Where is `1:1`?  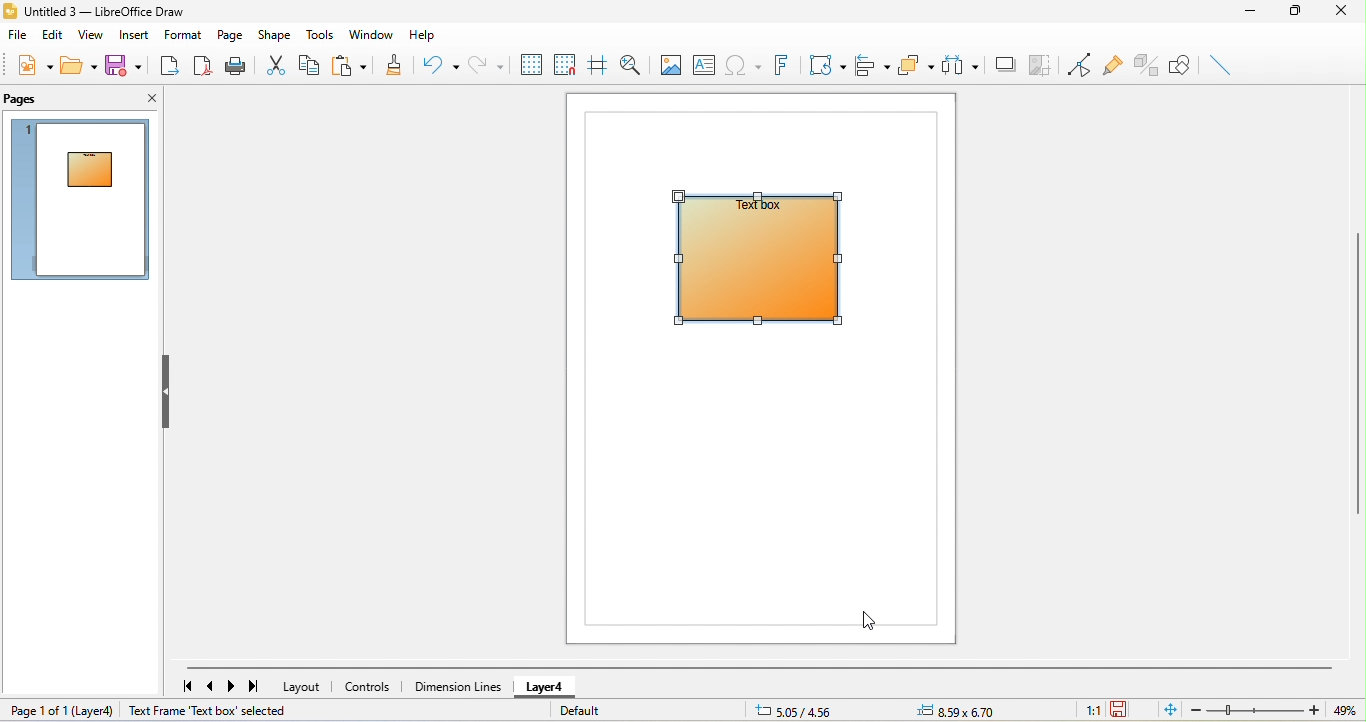
1:1 is located at coordinates (1084, 709).